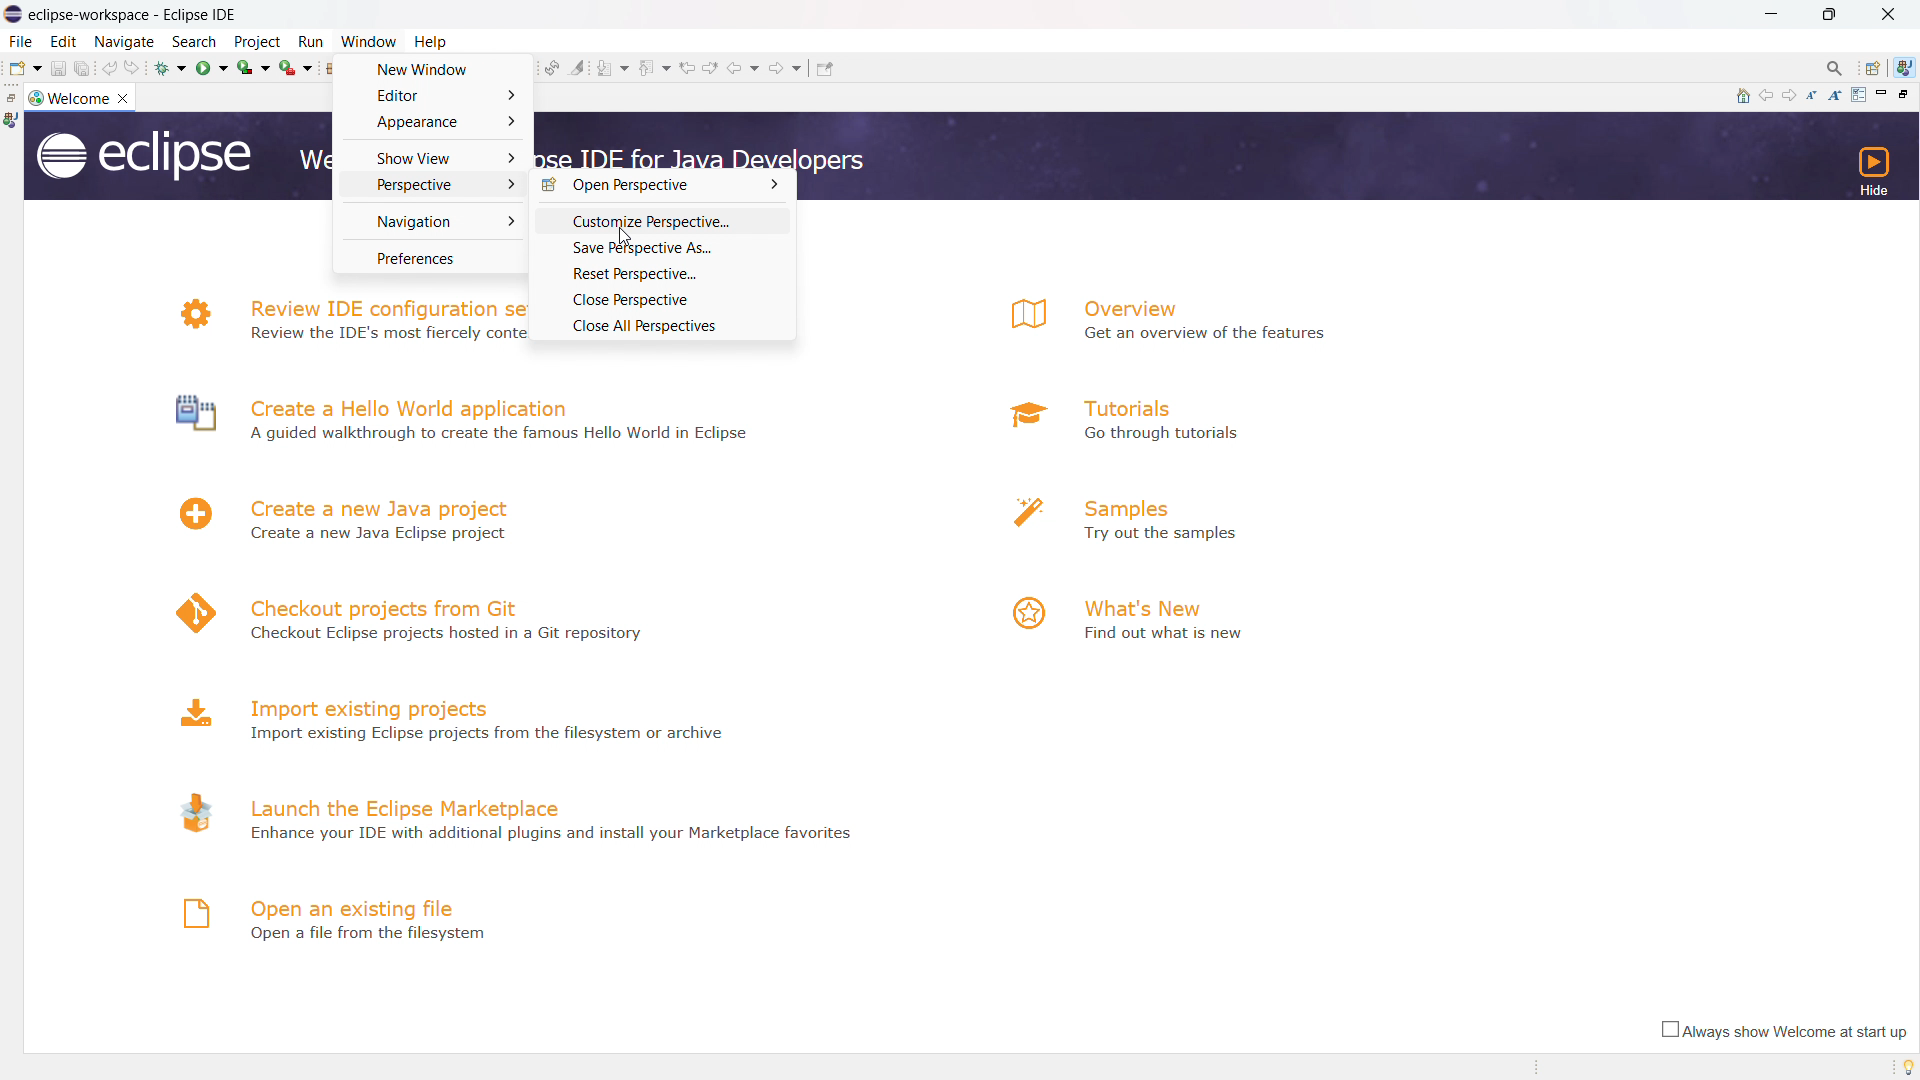  I want to click on save perspective as, so click(661, 248).